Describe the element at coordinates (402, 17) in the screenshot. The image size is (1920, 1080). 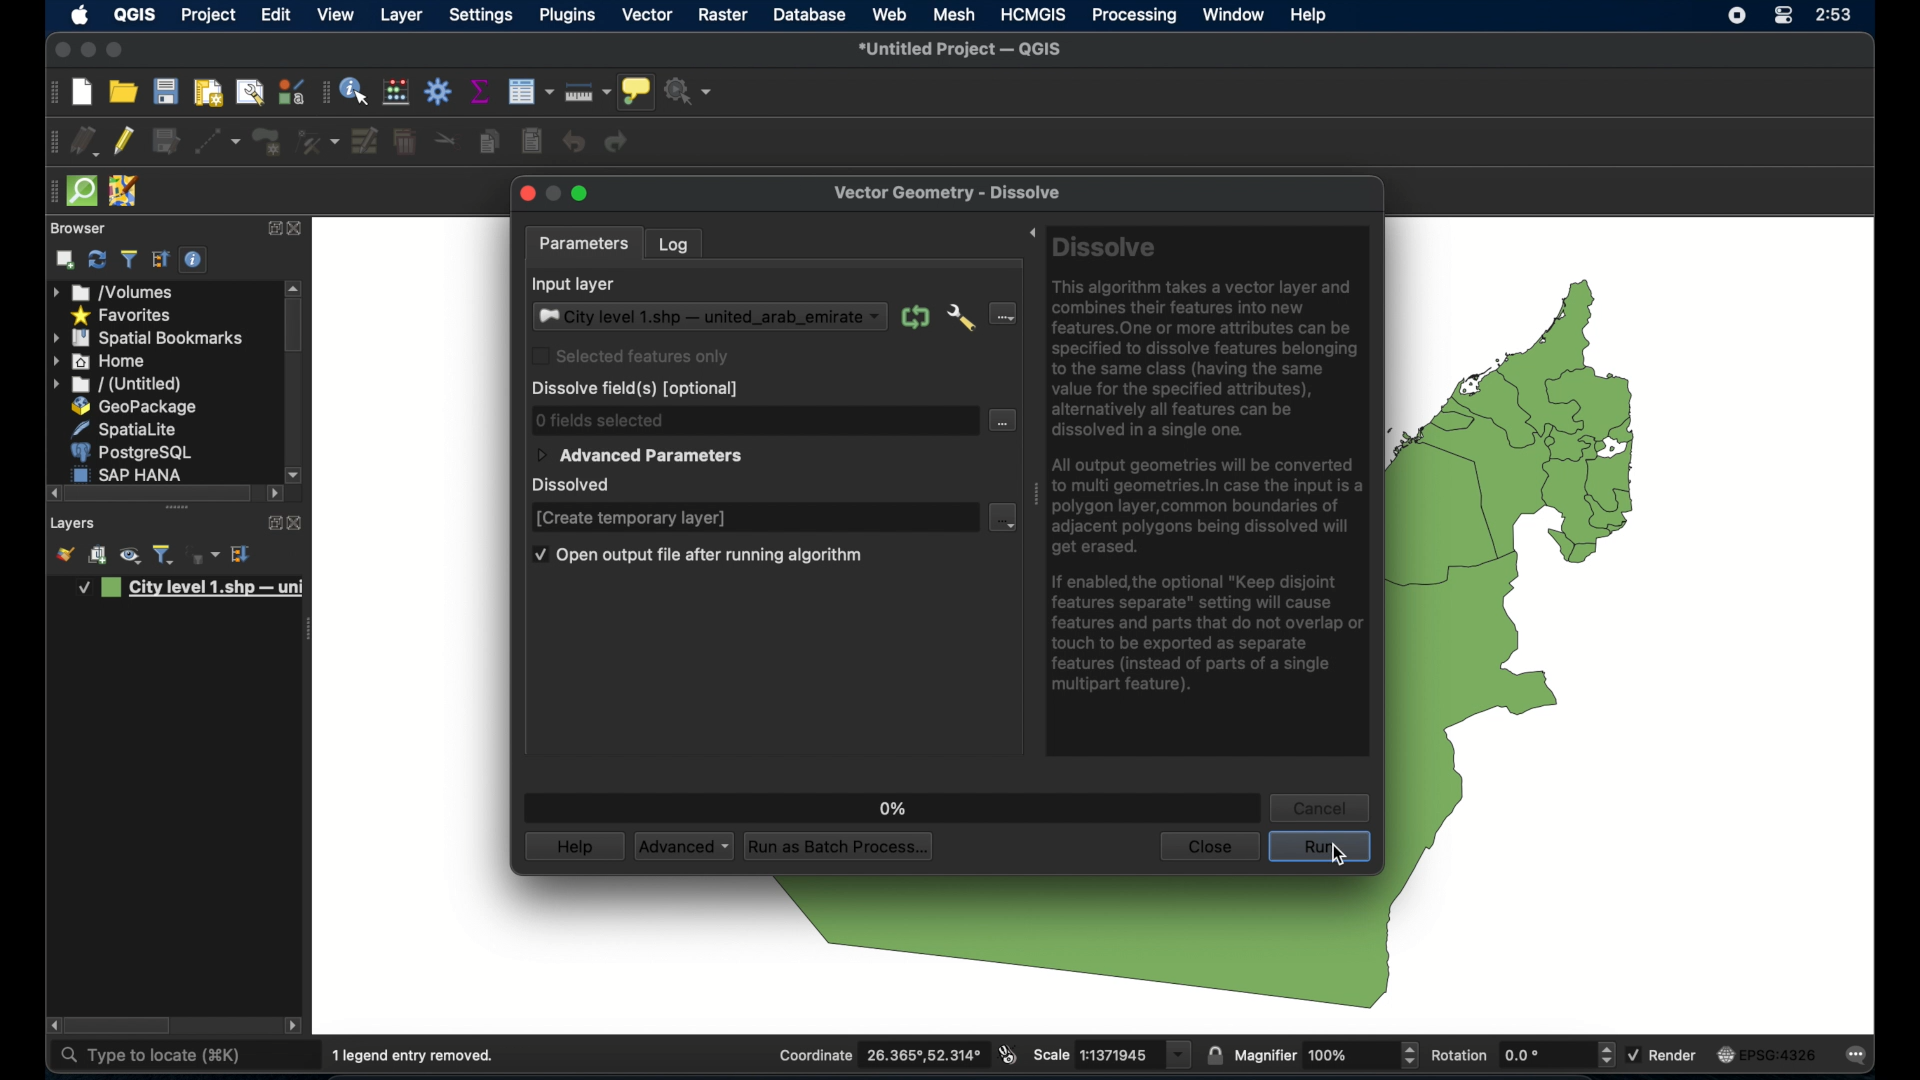
I see `layer` at that location.